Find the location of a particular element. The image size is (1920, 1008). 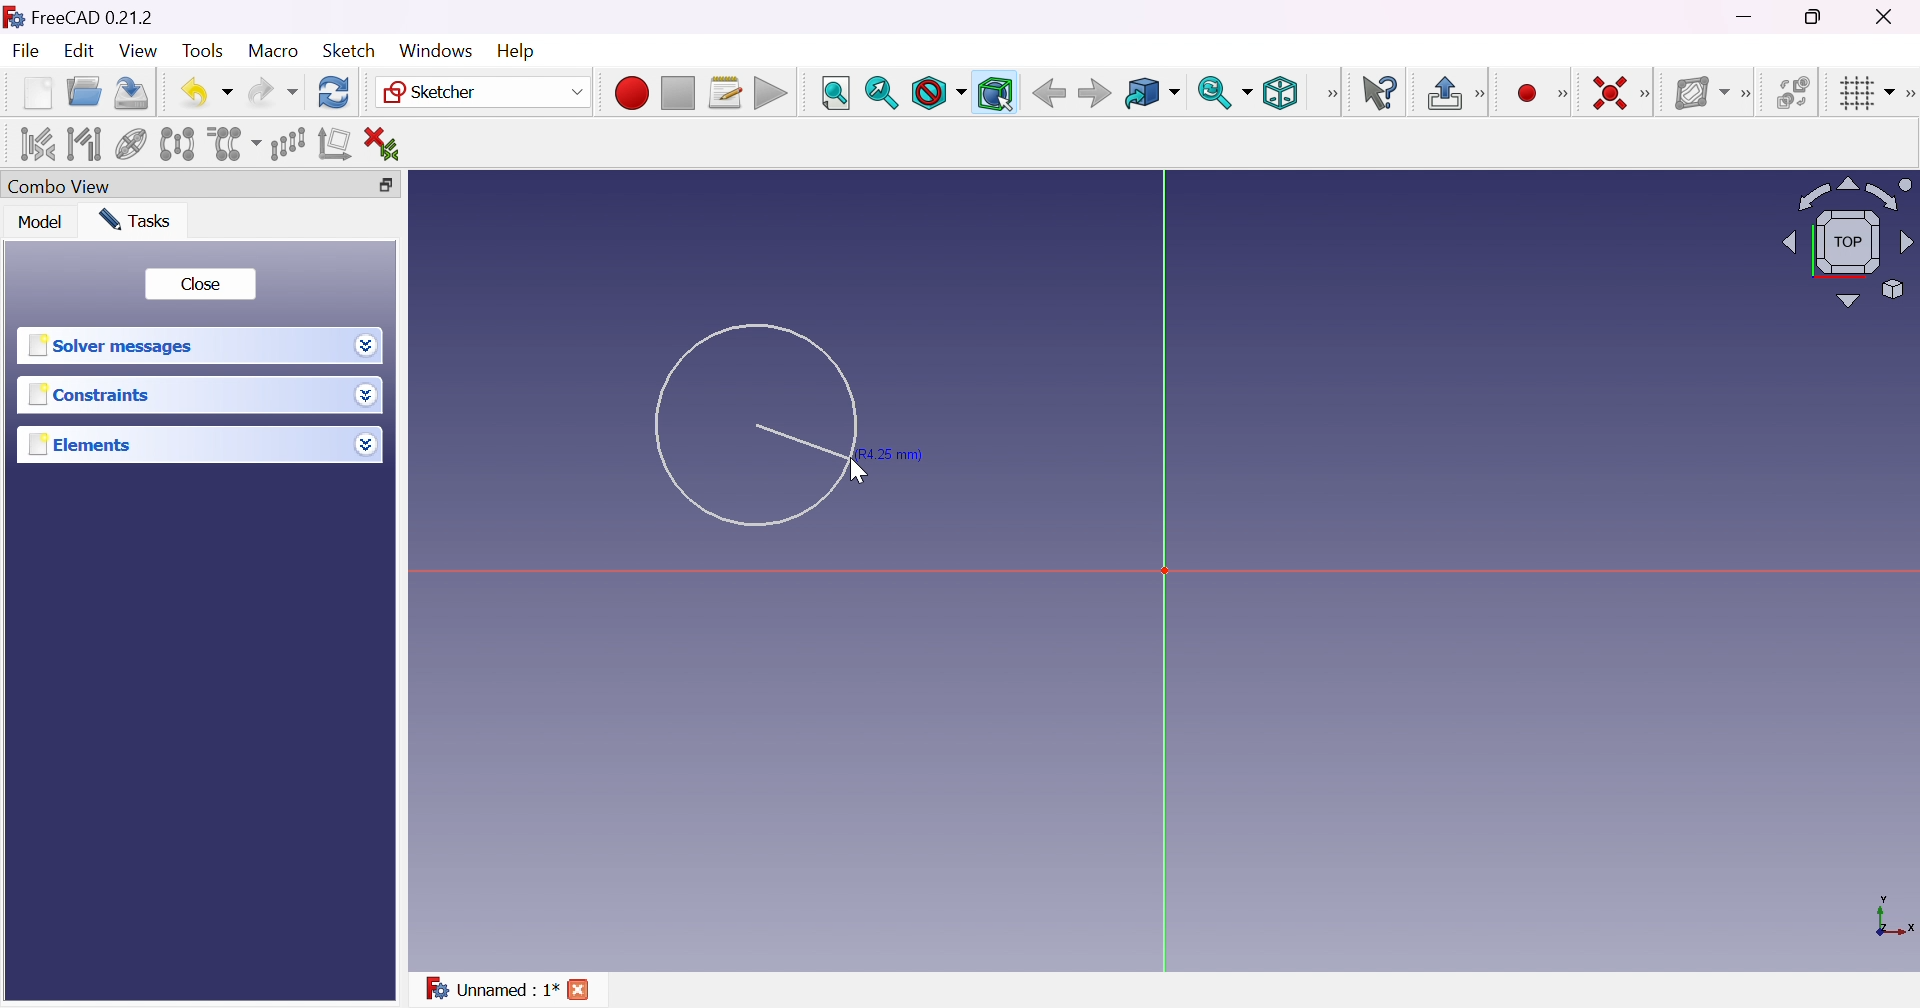

Constrain conincident is located at coordinates (1612, 95).